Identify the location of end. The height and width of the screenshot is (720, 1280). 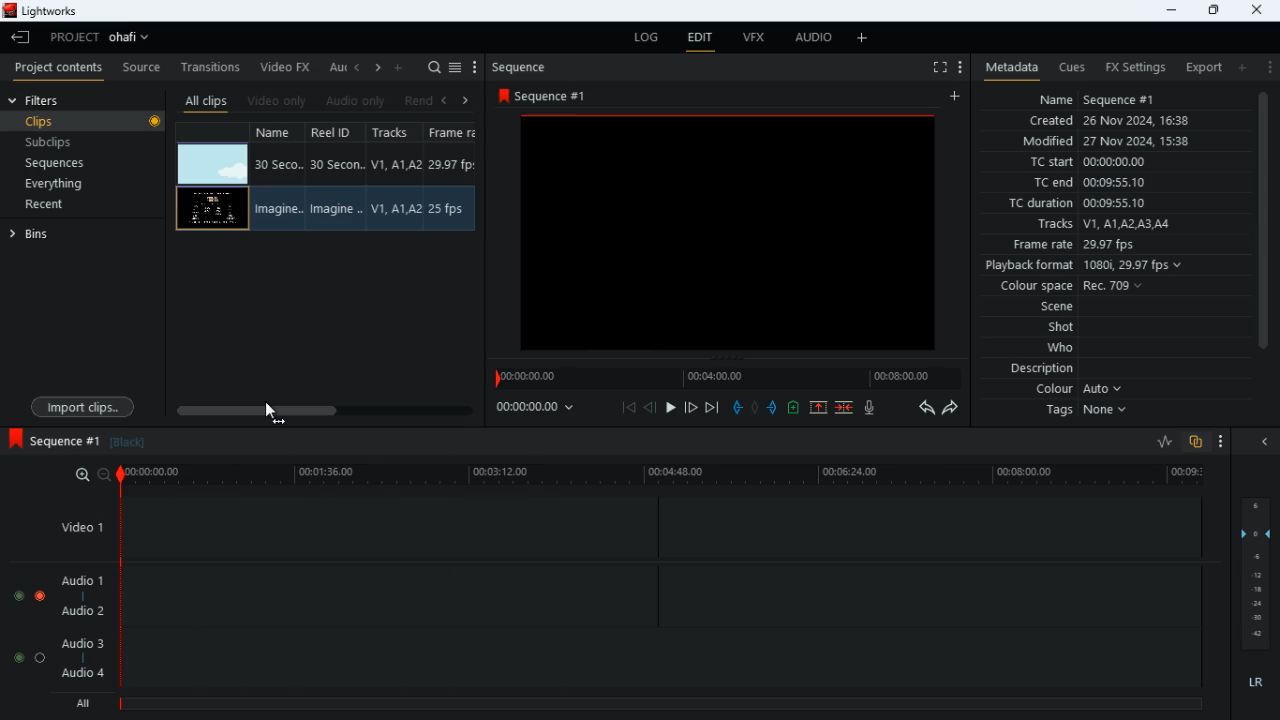
(714, 407).